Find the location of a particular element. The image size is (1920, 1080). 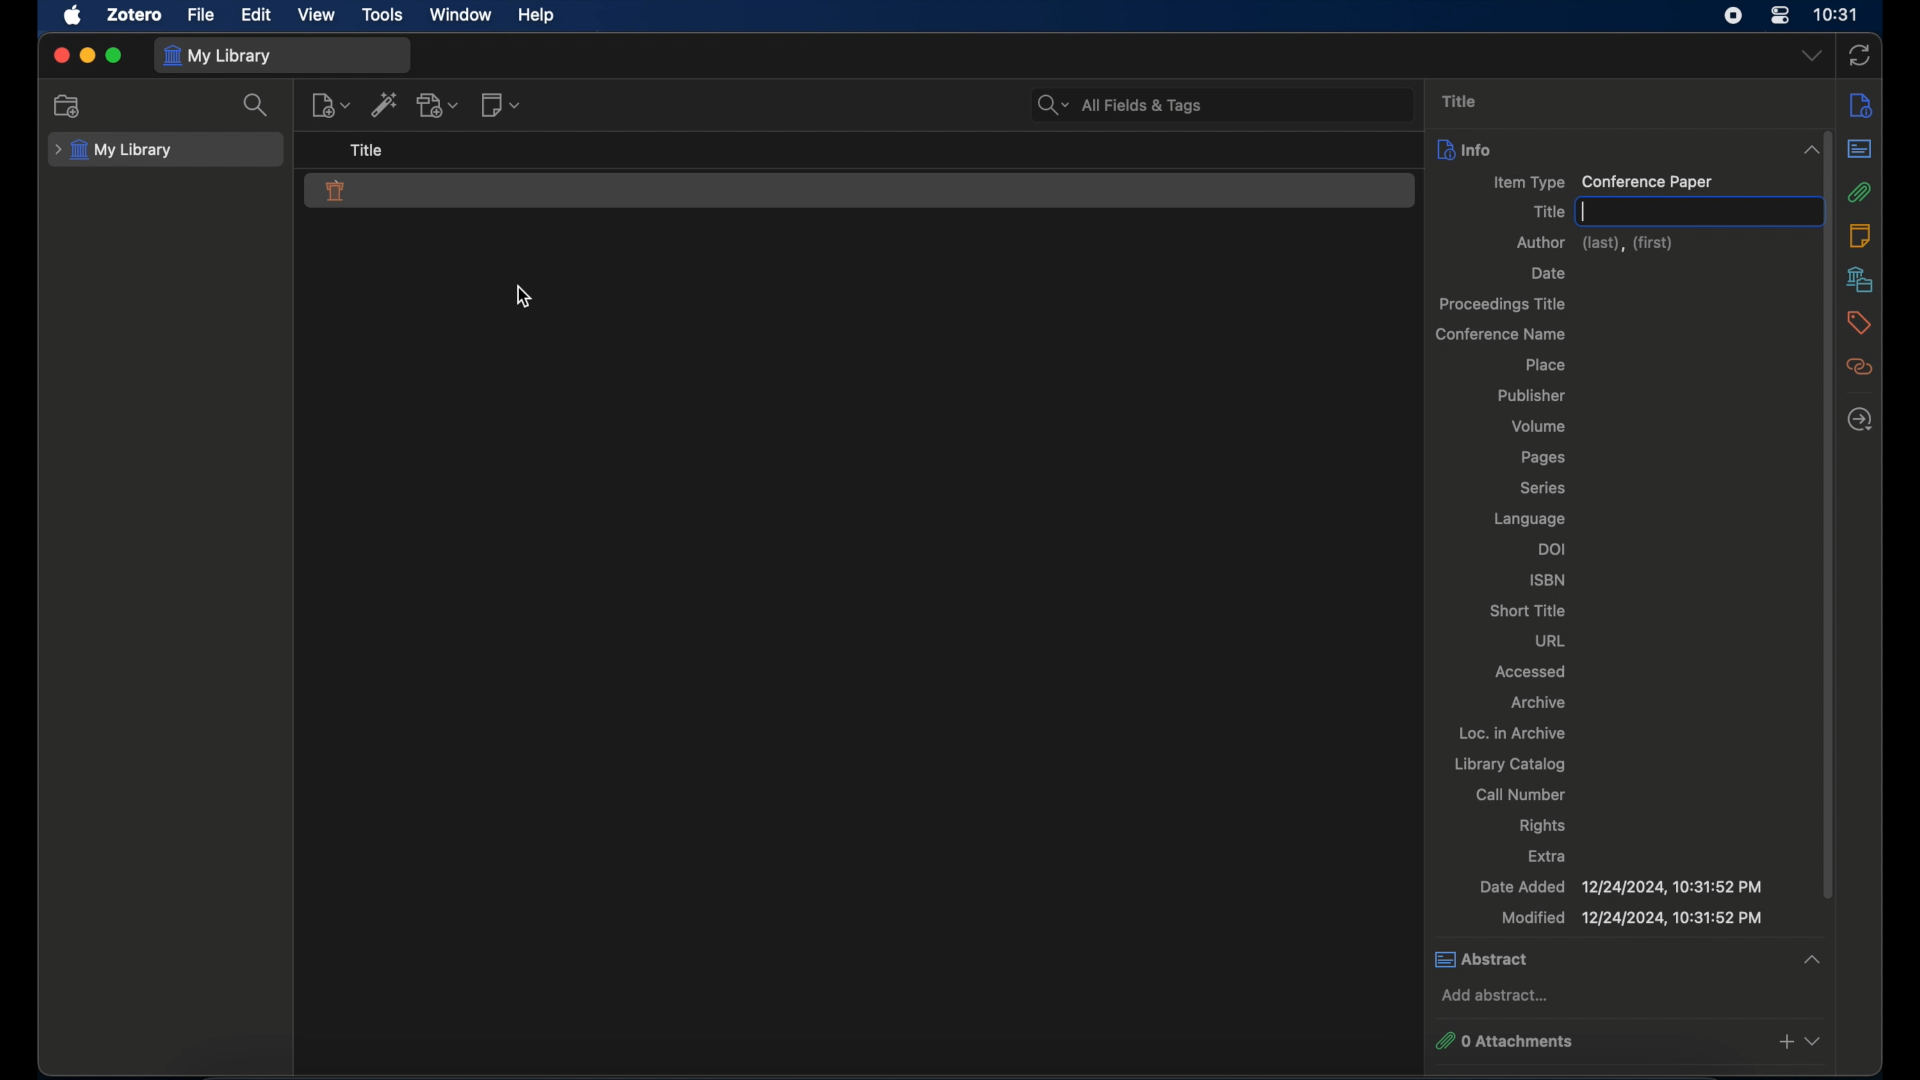

notes is located at coordinates (1860, 235).